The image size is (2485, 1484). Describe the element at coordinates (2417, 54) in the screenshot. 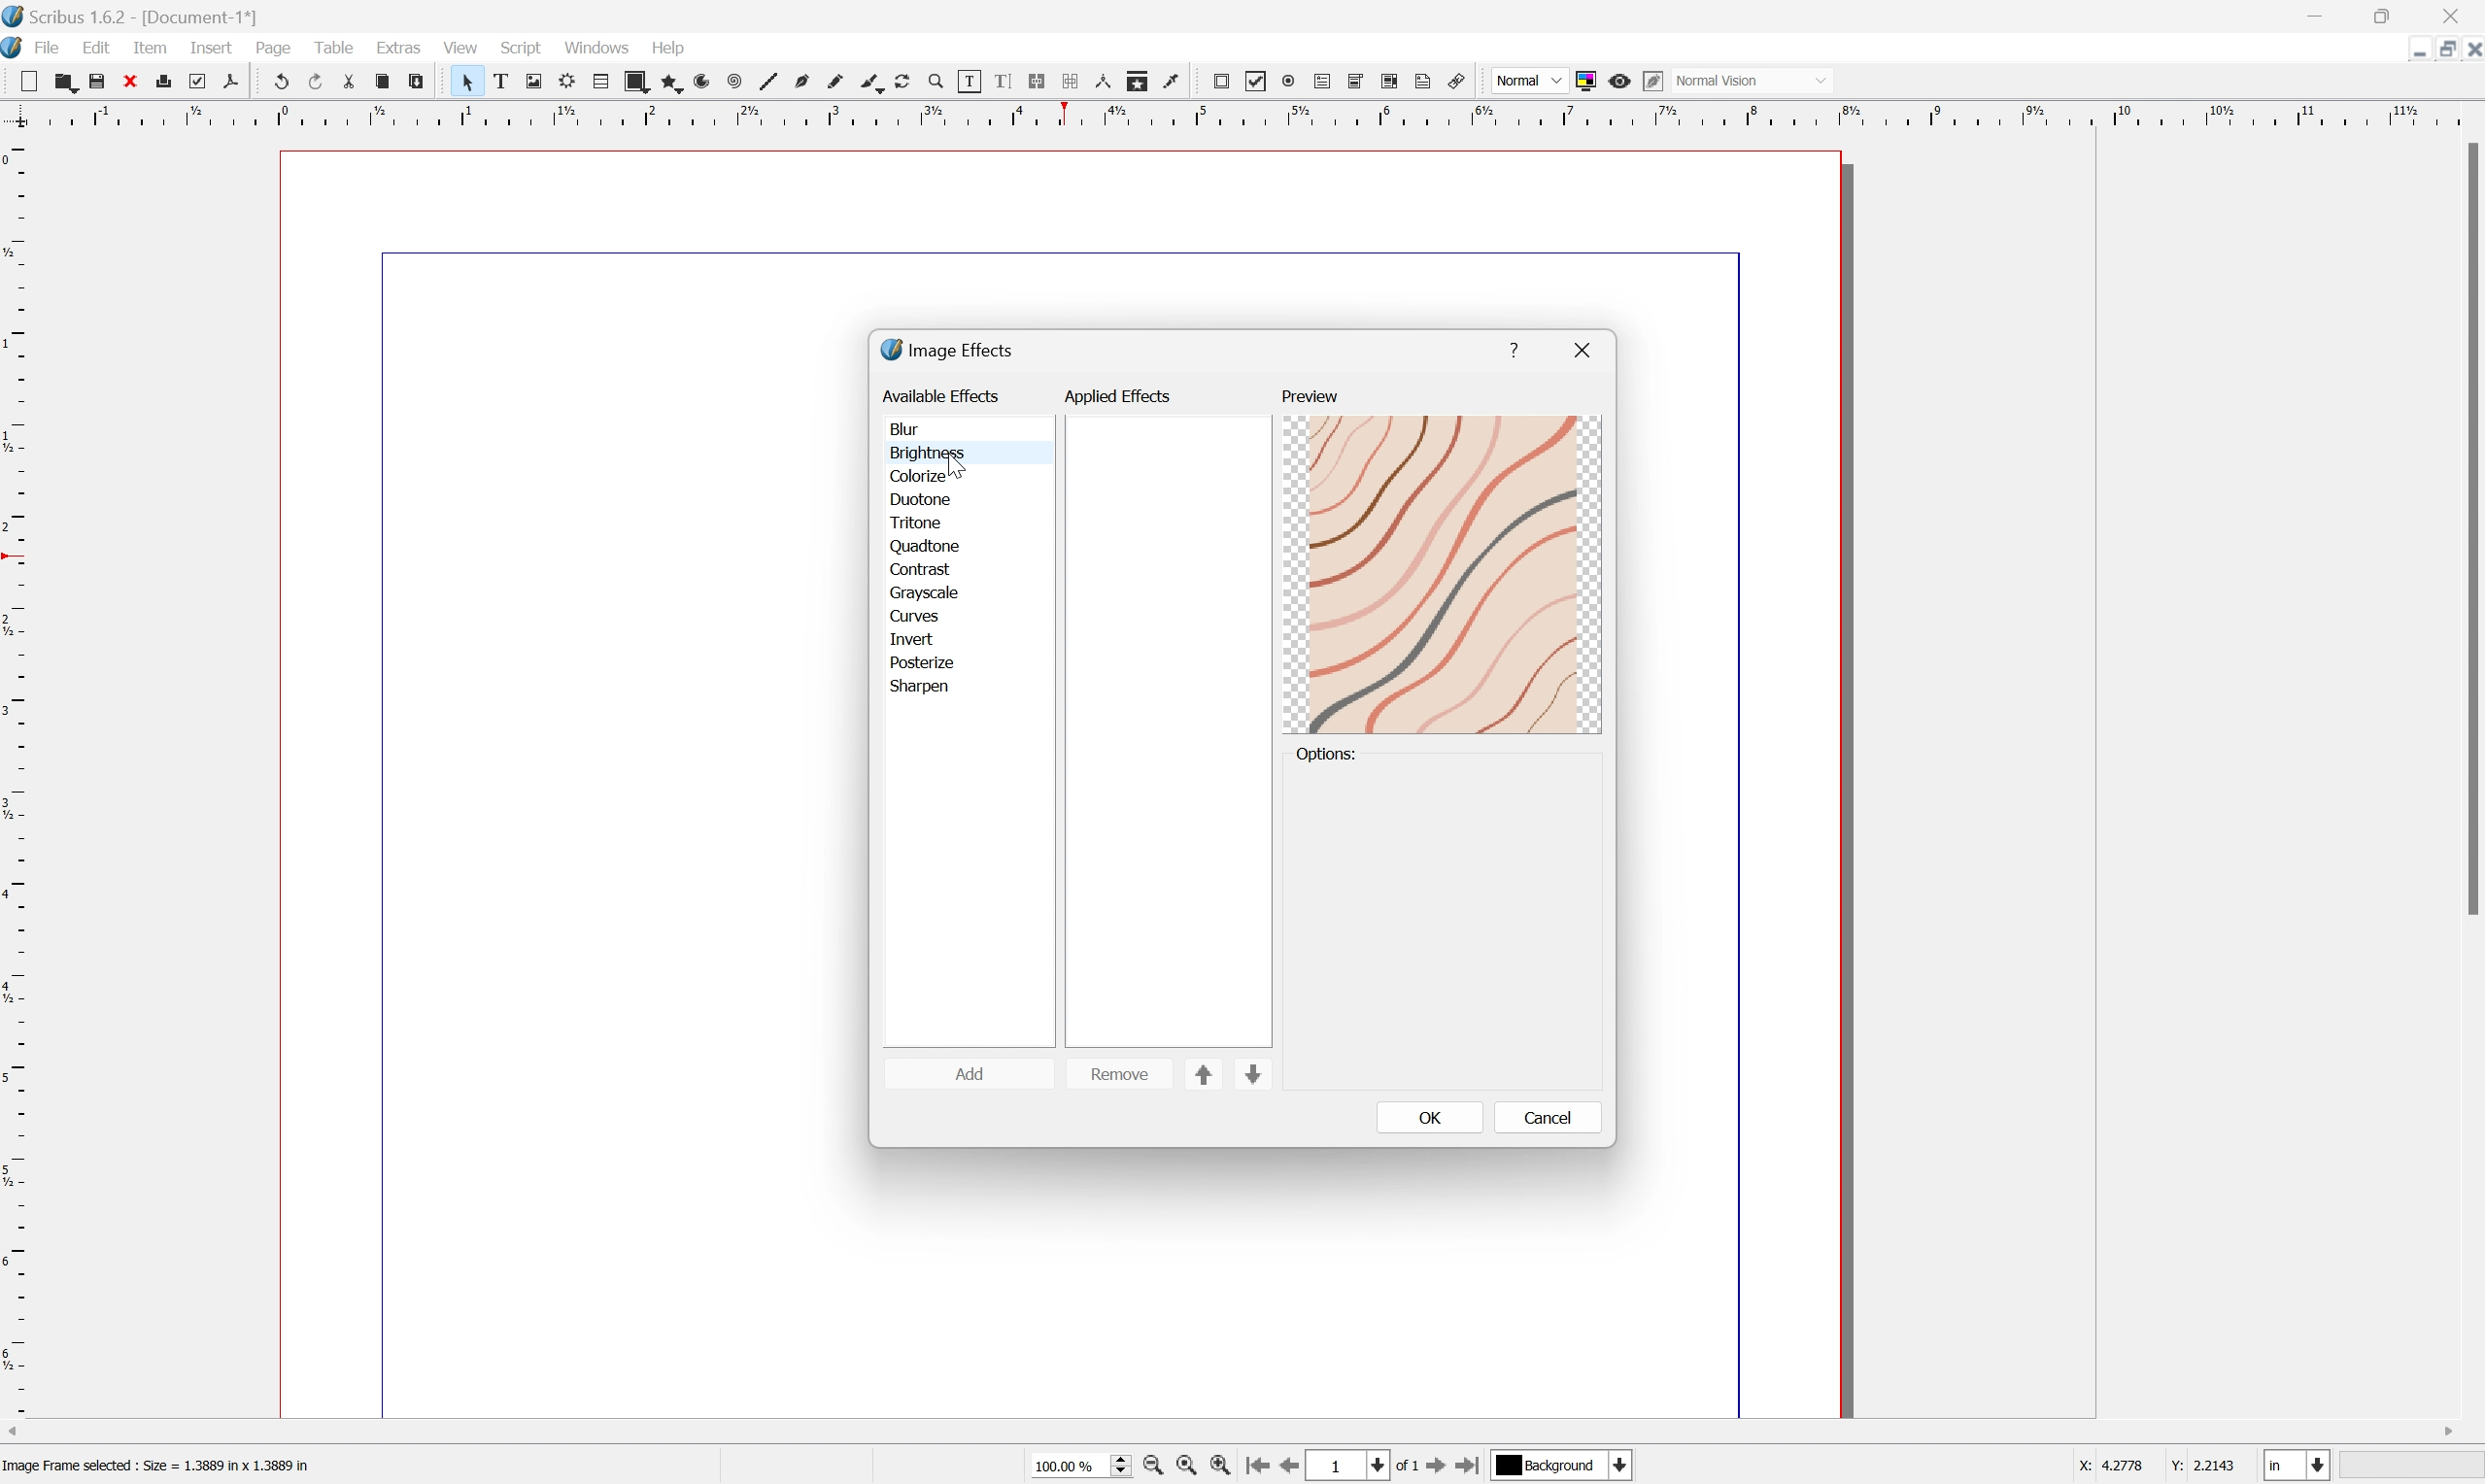

I see `Restore Down` at that location.